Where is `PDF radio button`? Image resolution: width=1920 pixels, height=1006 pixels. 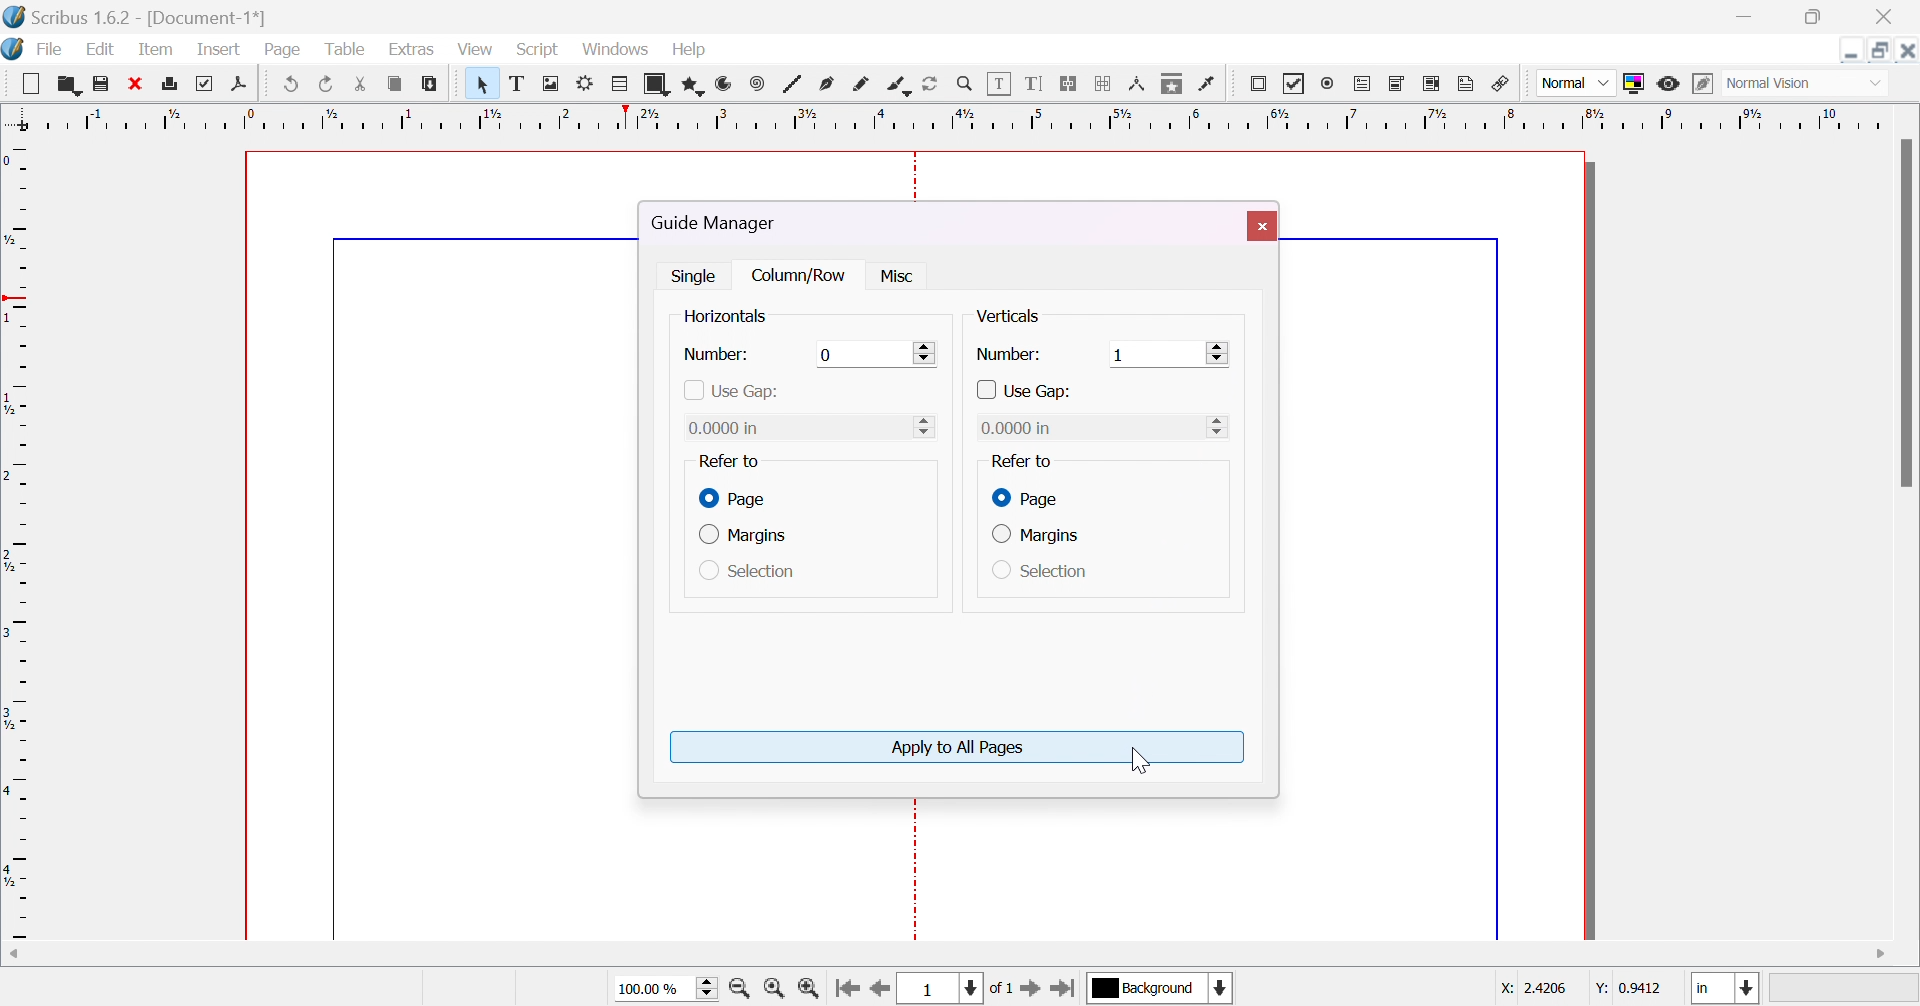 PDF radio button is located at coordinates (1329, 84).